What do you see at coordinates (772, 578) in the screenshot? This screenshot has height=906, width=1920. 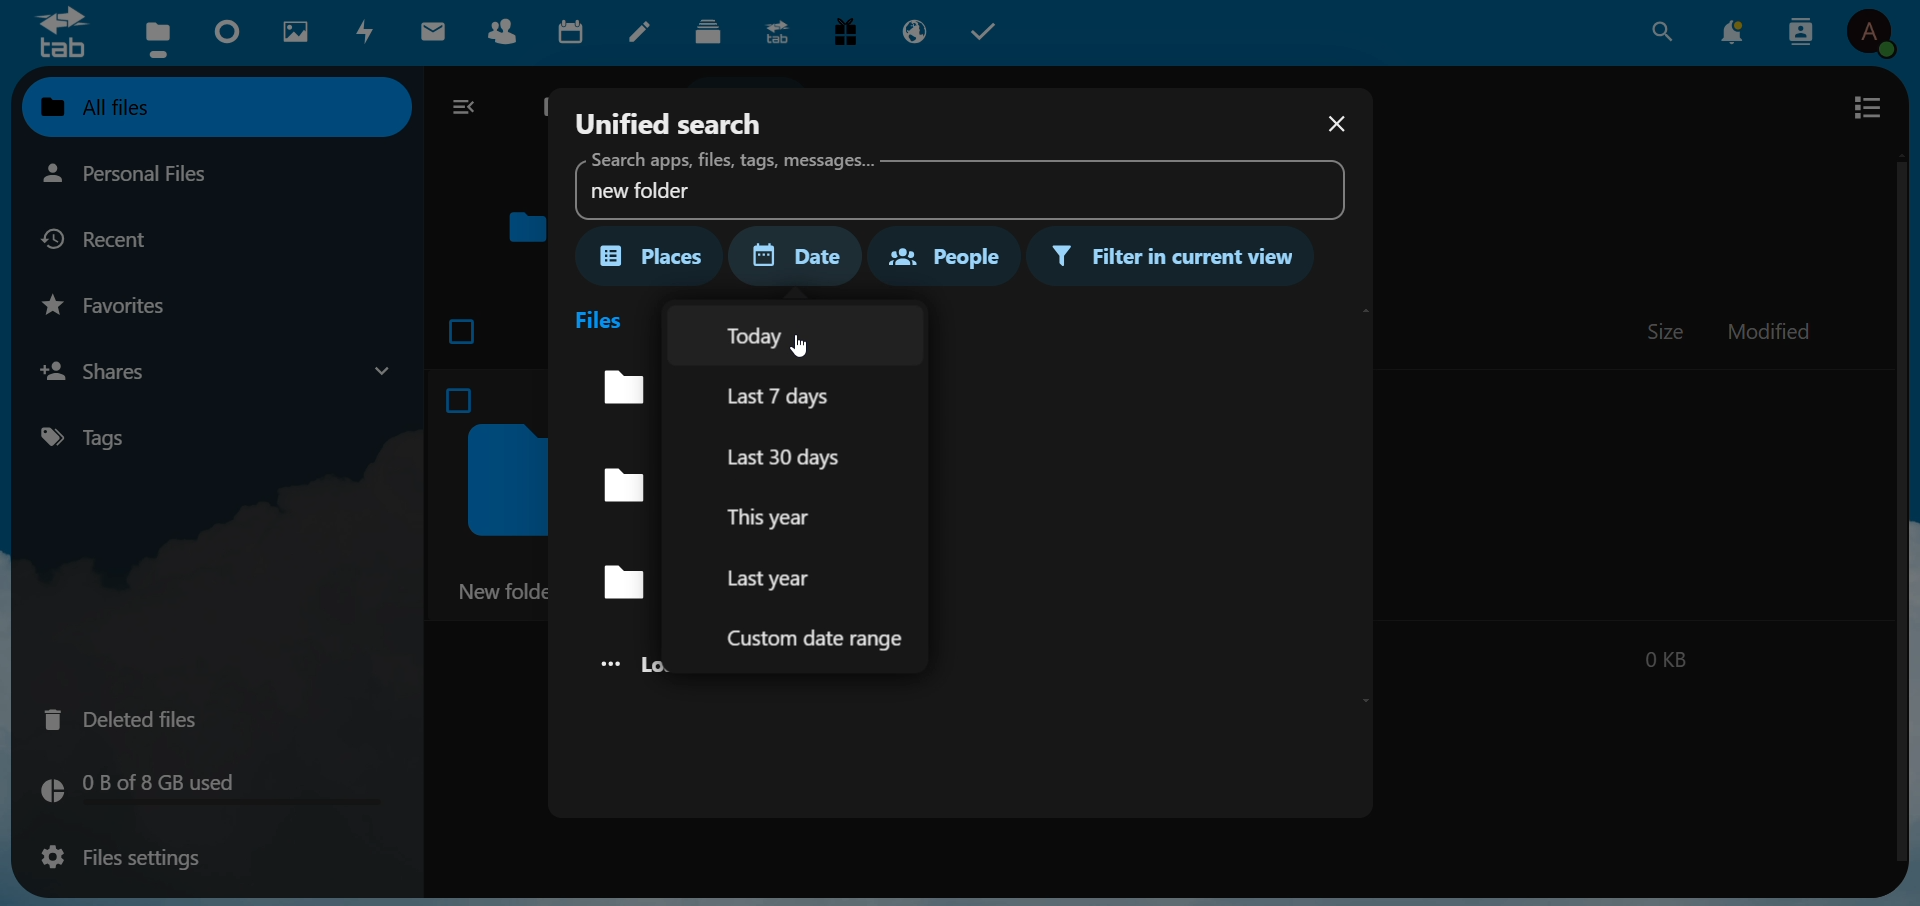 I see `last year` at bounding box center [772, 578].